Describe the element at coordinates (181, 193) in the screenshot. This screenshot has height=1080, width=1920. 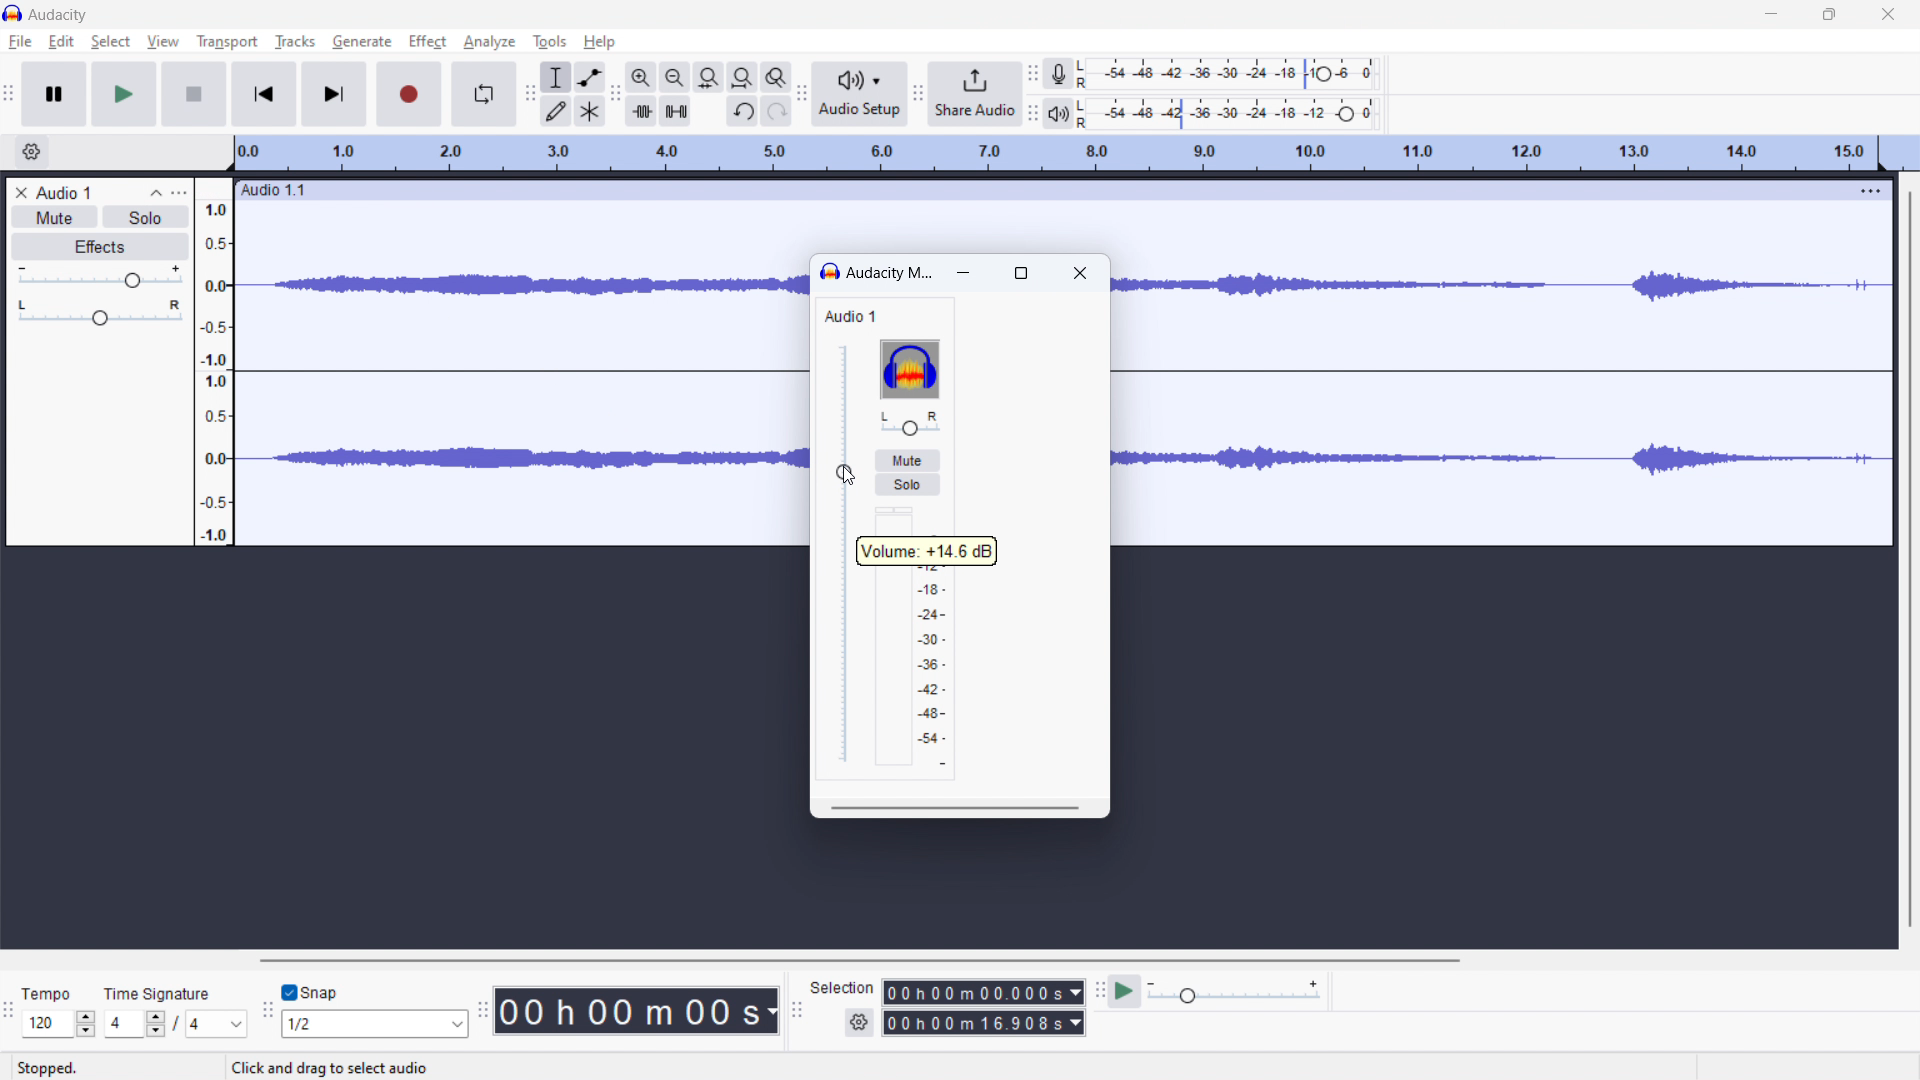
I see `view menu` at that location.